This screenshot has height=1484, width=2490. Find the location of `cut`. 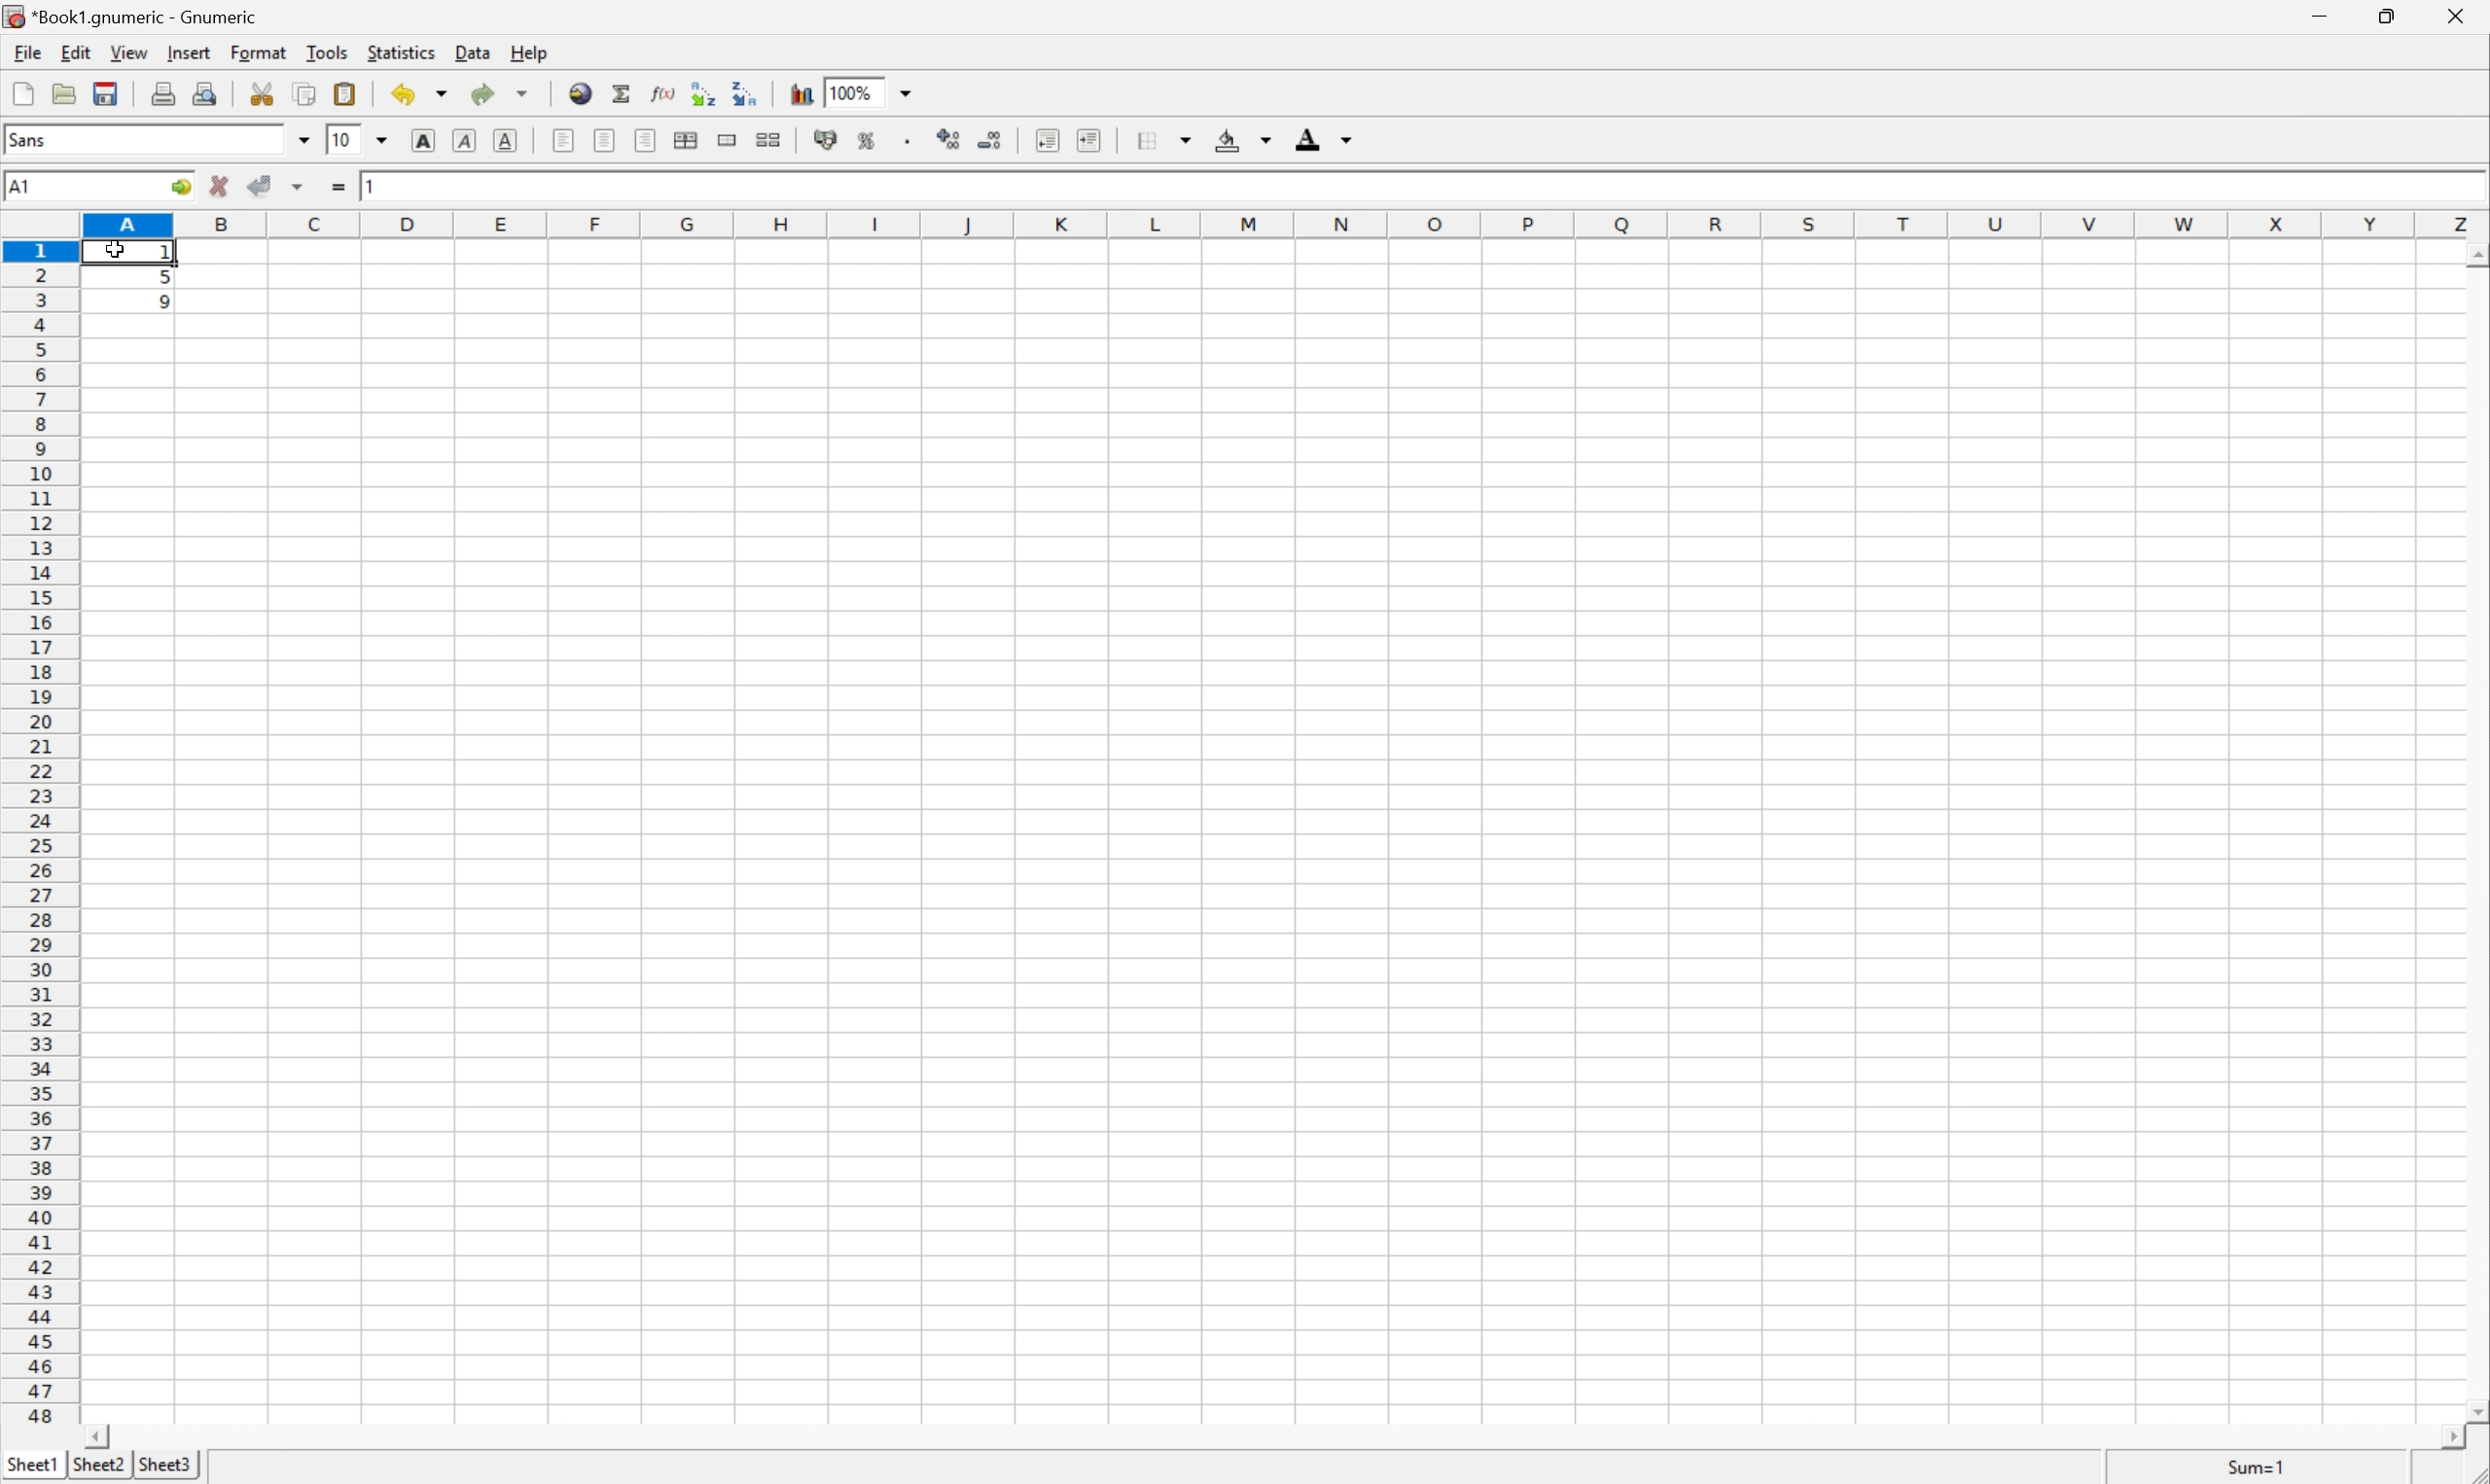

cut is located at coordinates (262, 92).